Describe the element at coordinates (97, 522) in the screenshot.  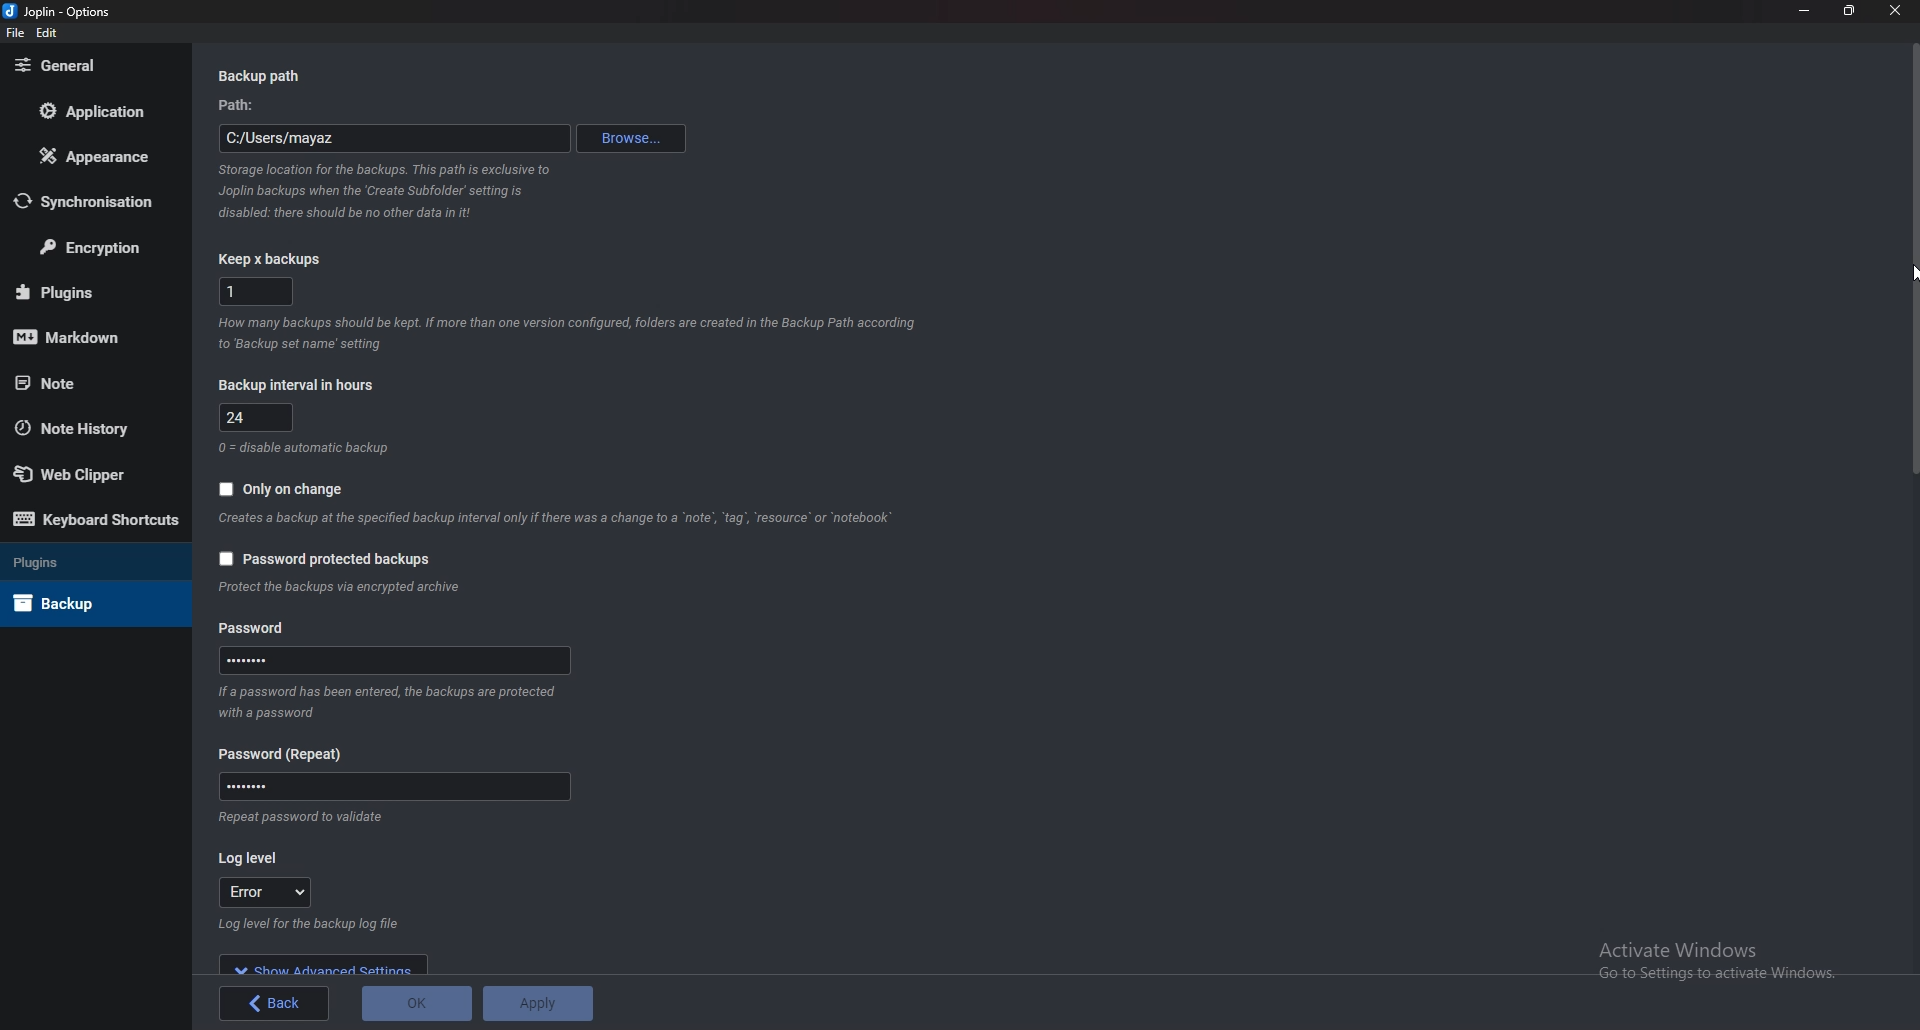
I see `Keyboard shortcuts` at that location.